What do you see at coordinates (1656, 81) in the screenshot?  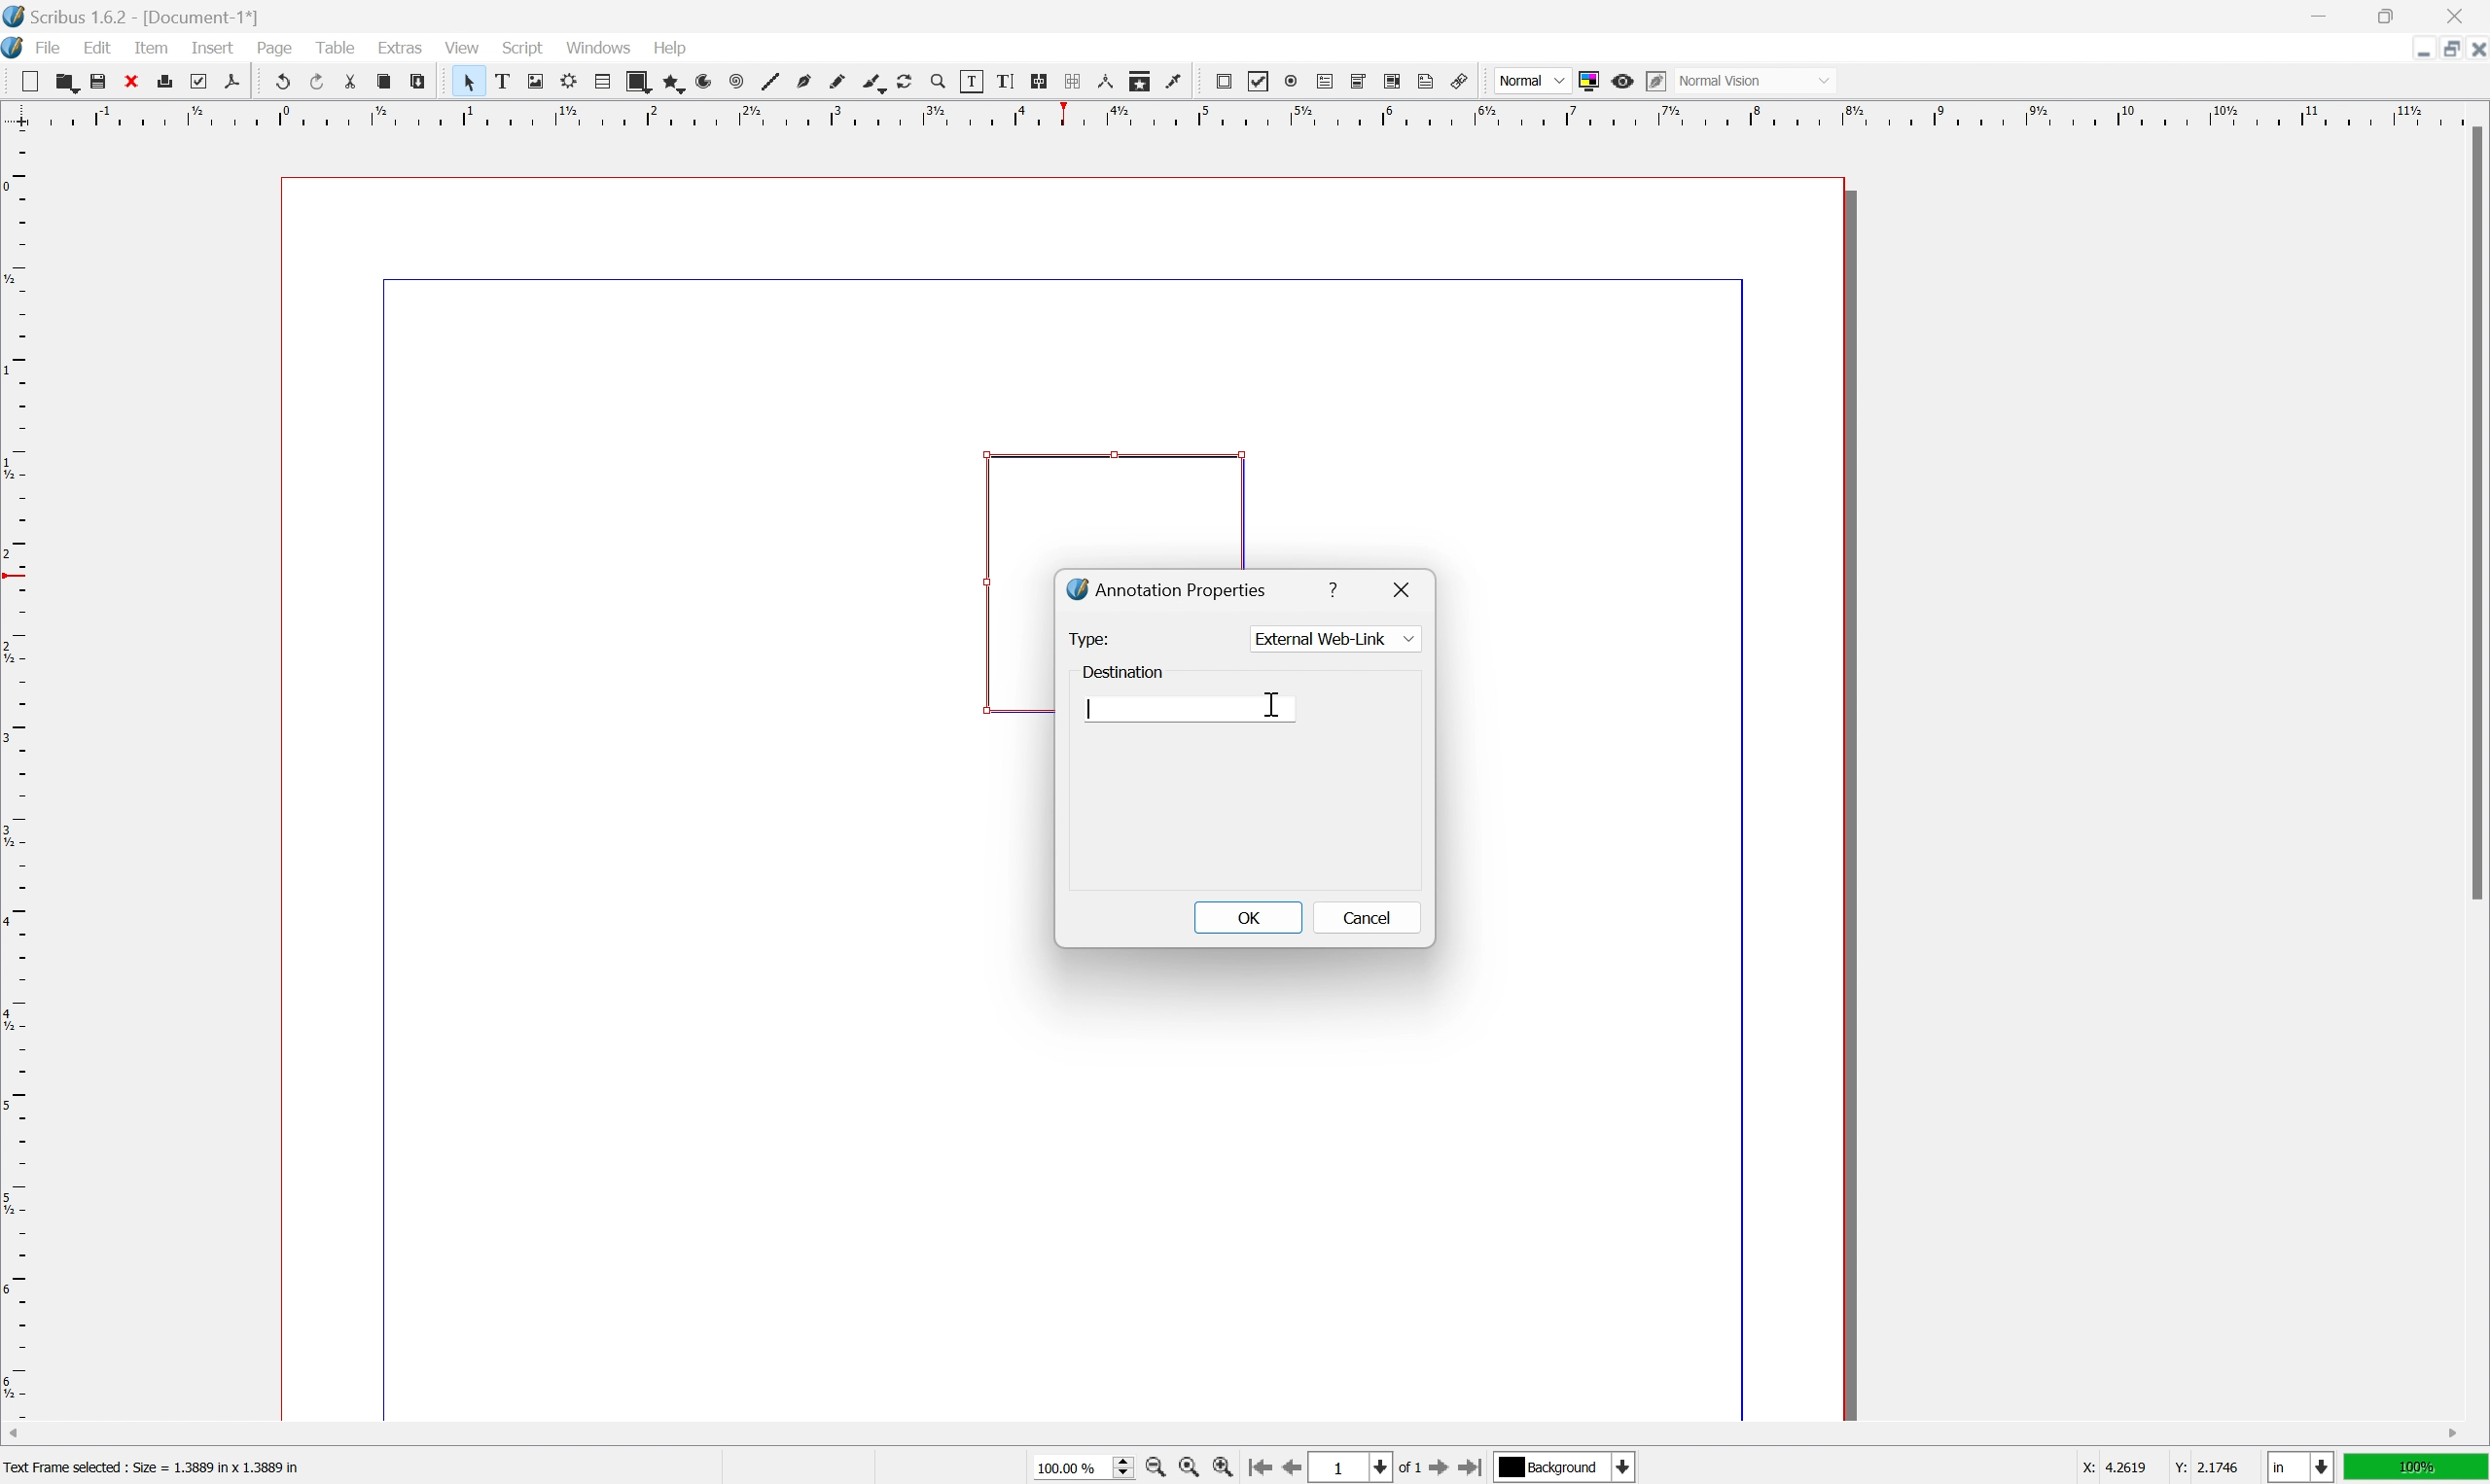 I see `edit in preview mode` at bounding box center [1656, 81].